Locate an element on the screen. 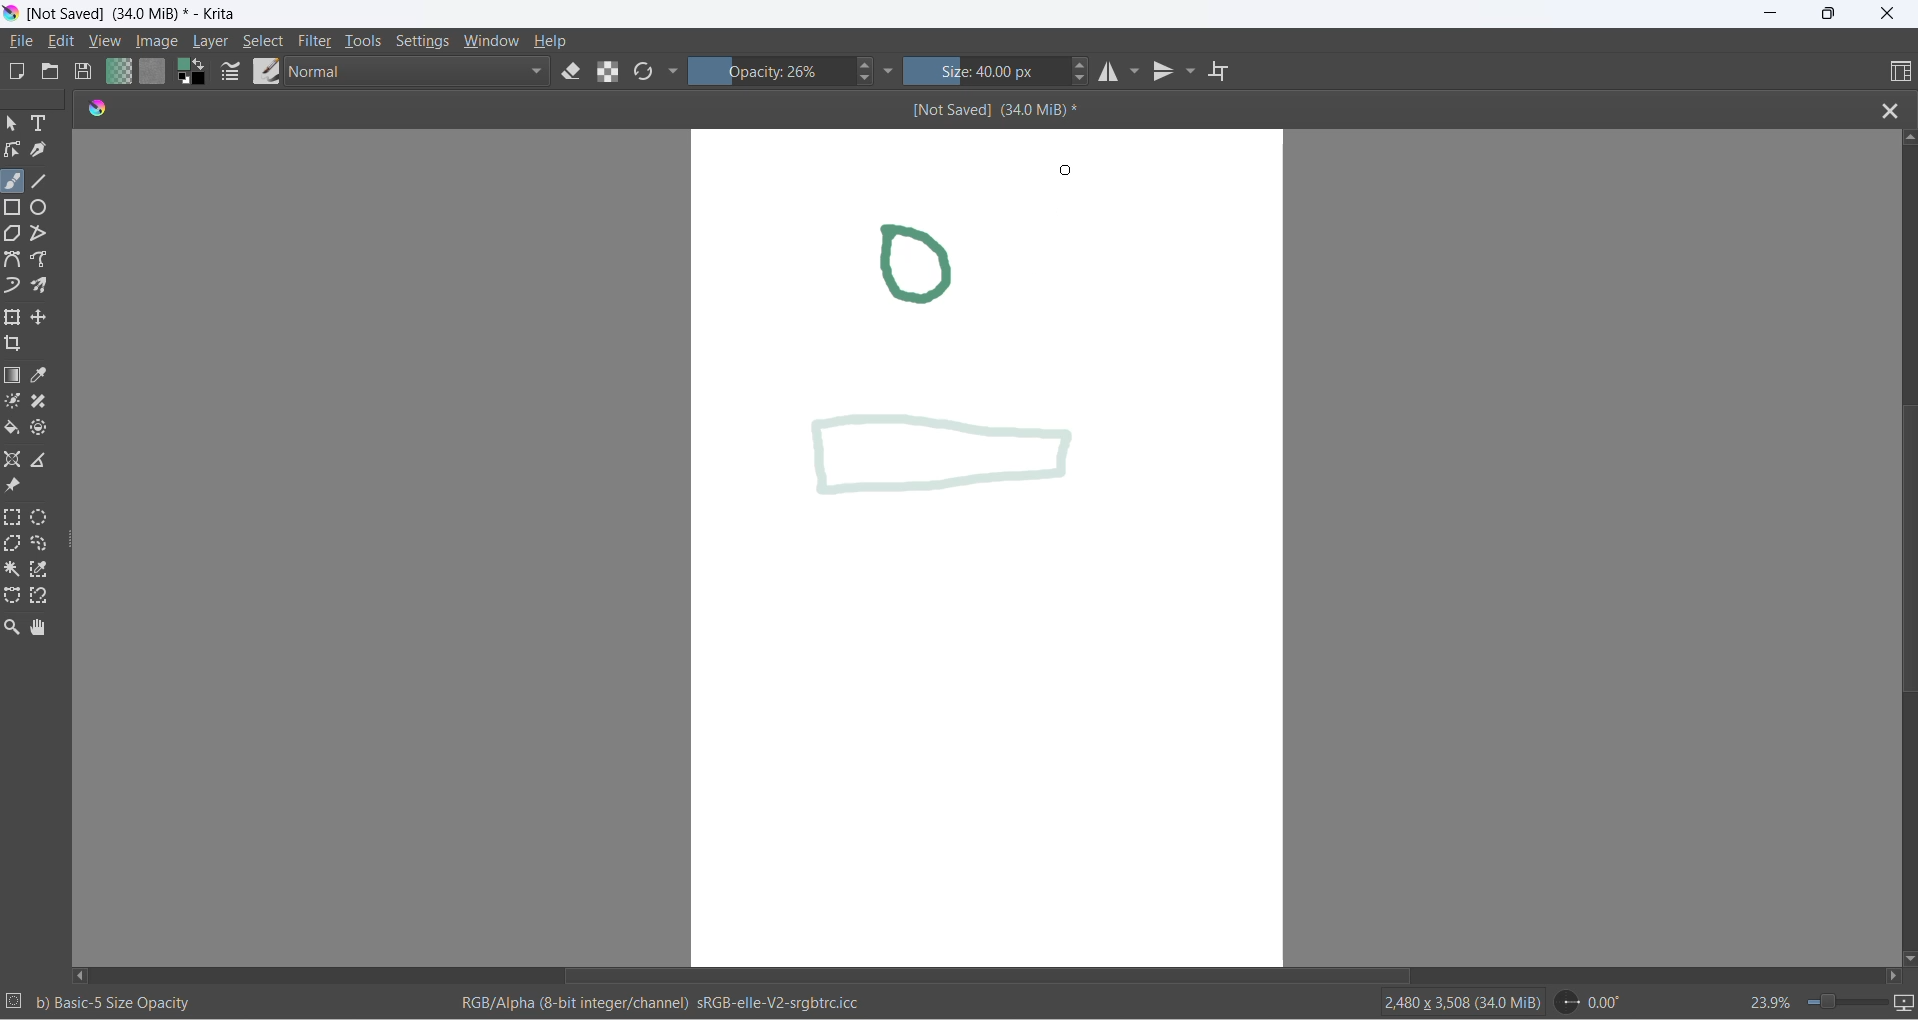 The width and height of the screenshot is (1918, 1020). elliptical selection tool is located at coordinates (43, 517).